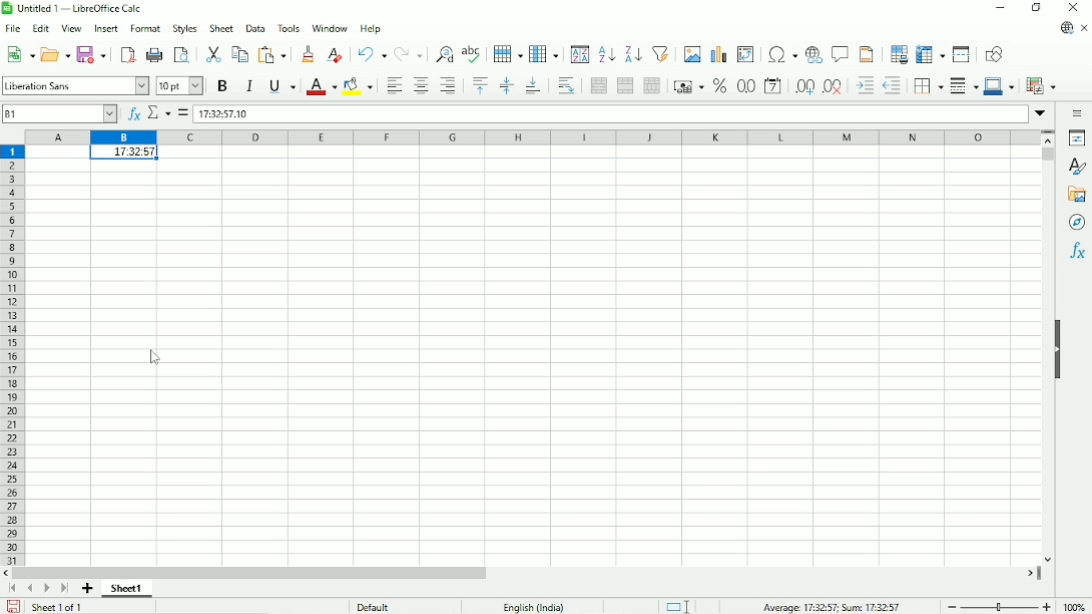  I want to click on Split window, so click(962, 54).